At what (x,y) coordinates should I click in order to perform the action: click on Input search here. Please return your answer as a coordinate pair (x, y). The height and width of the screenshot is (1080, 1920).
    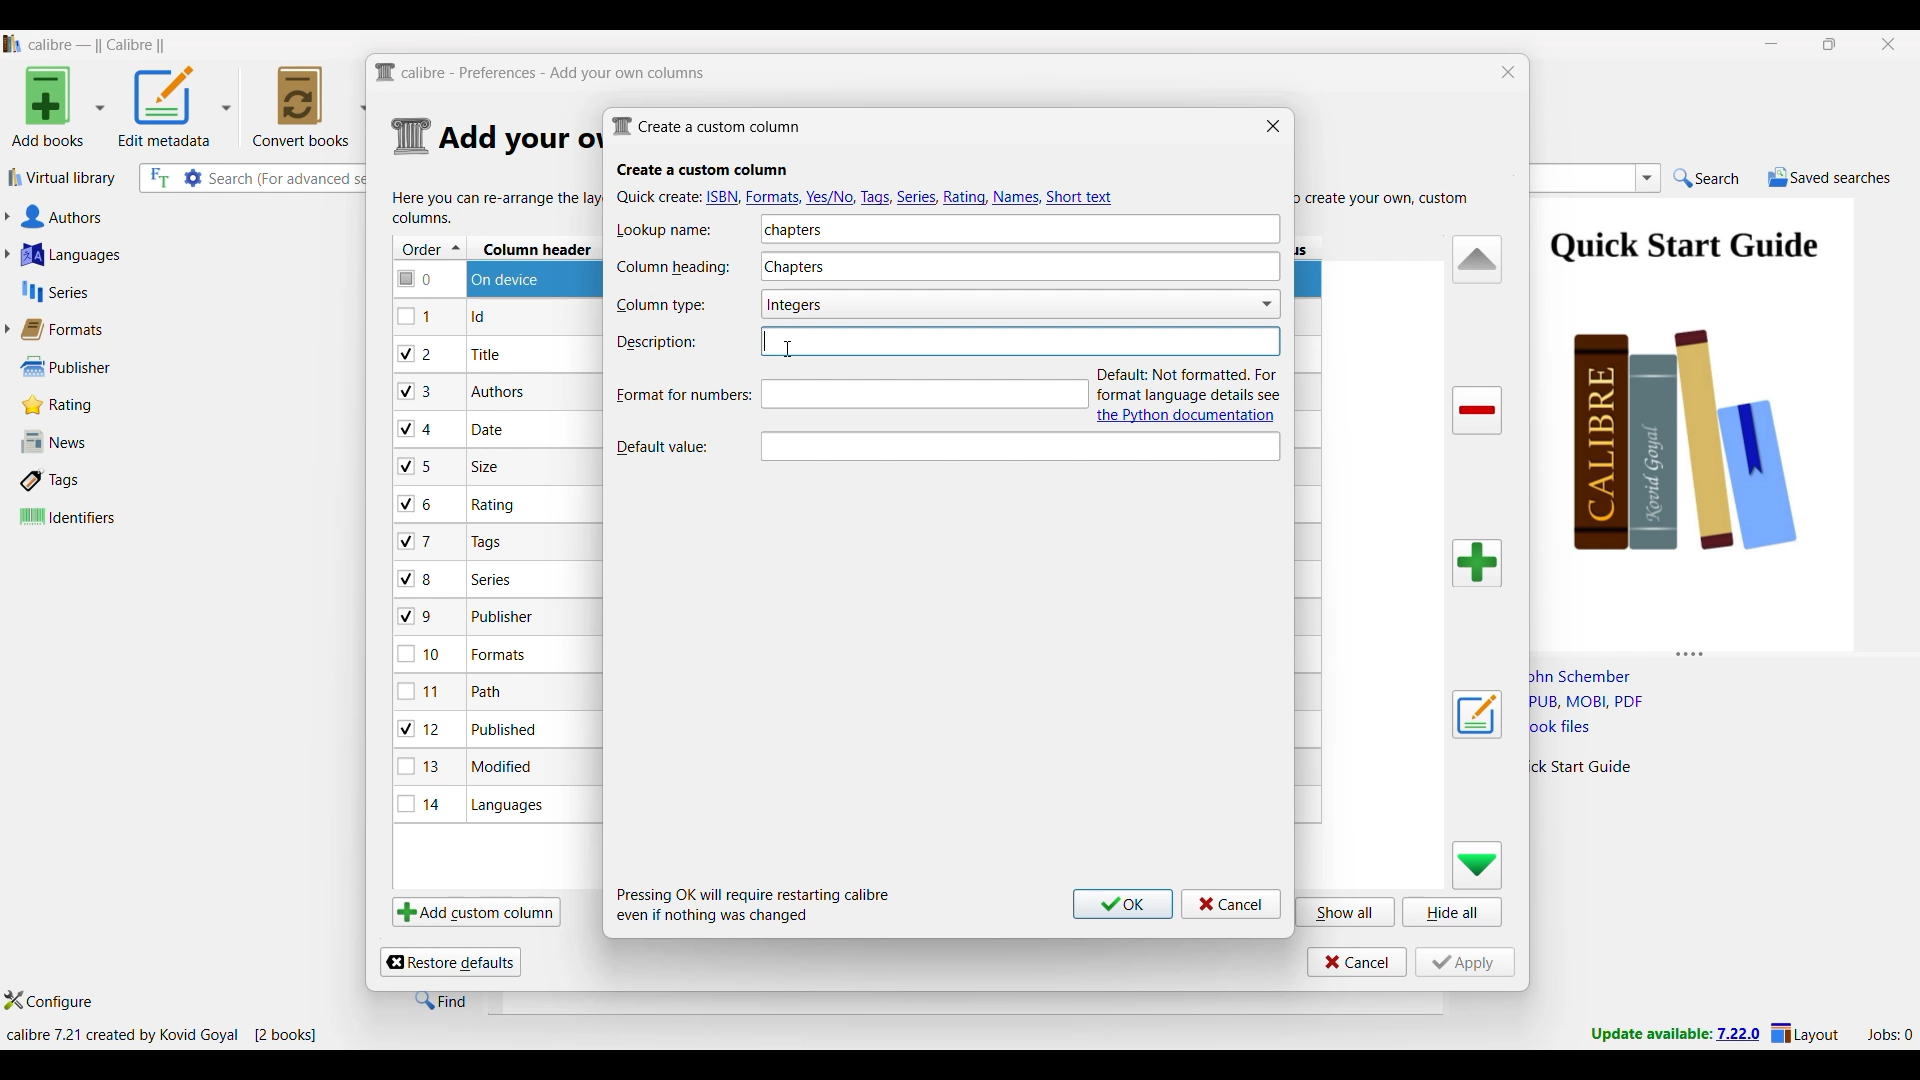
    Looking at the image, I should click on (290, 179).